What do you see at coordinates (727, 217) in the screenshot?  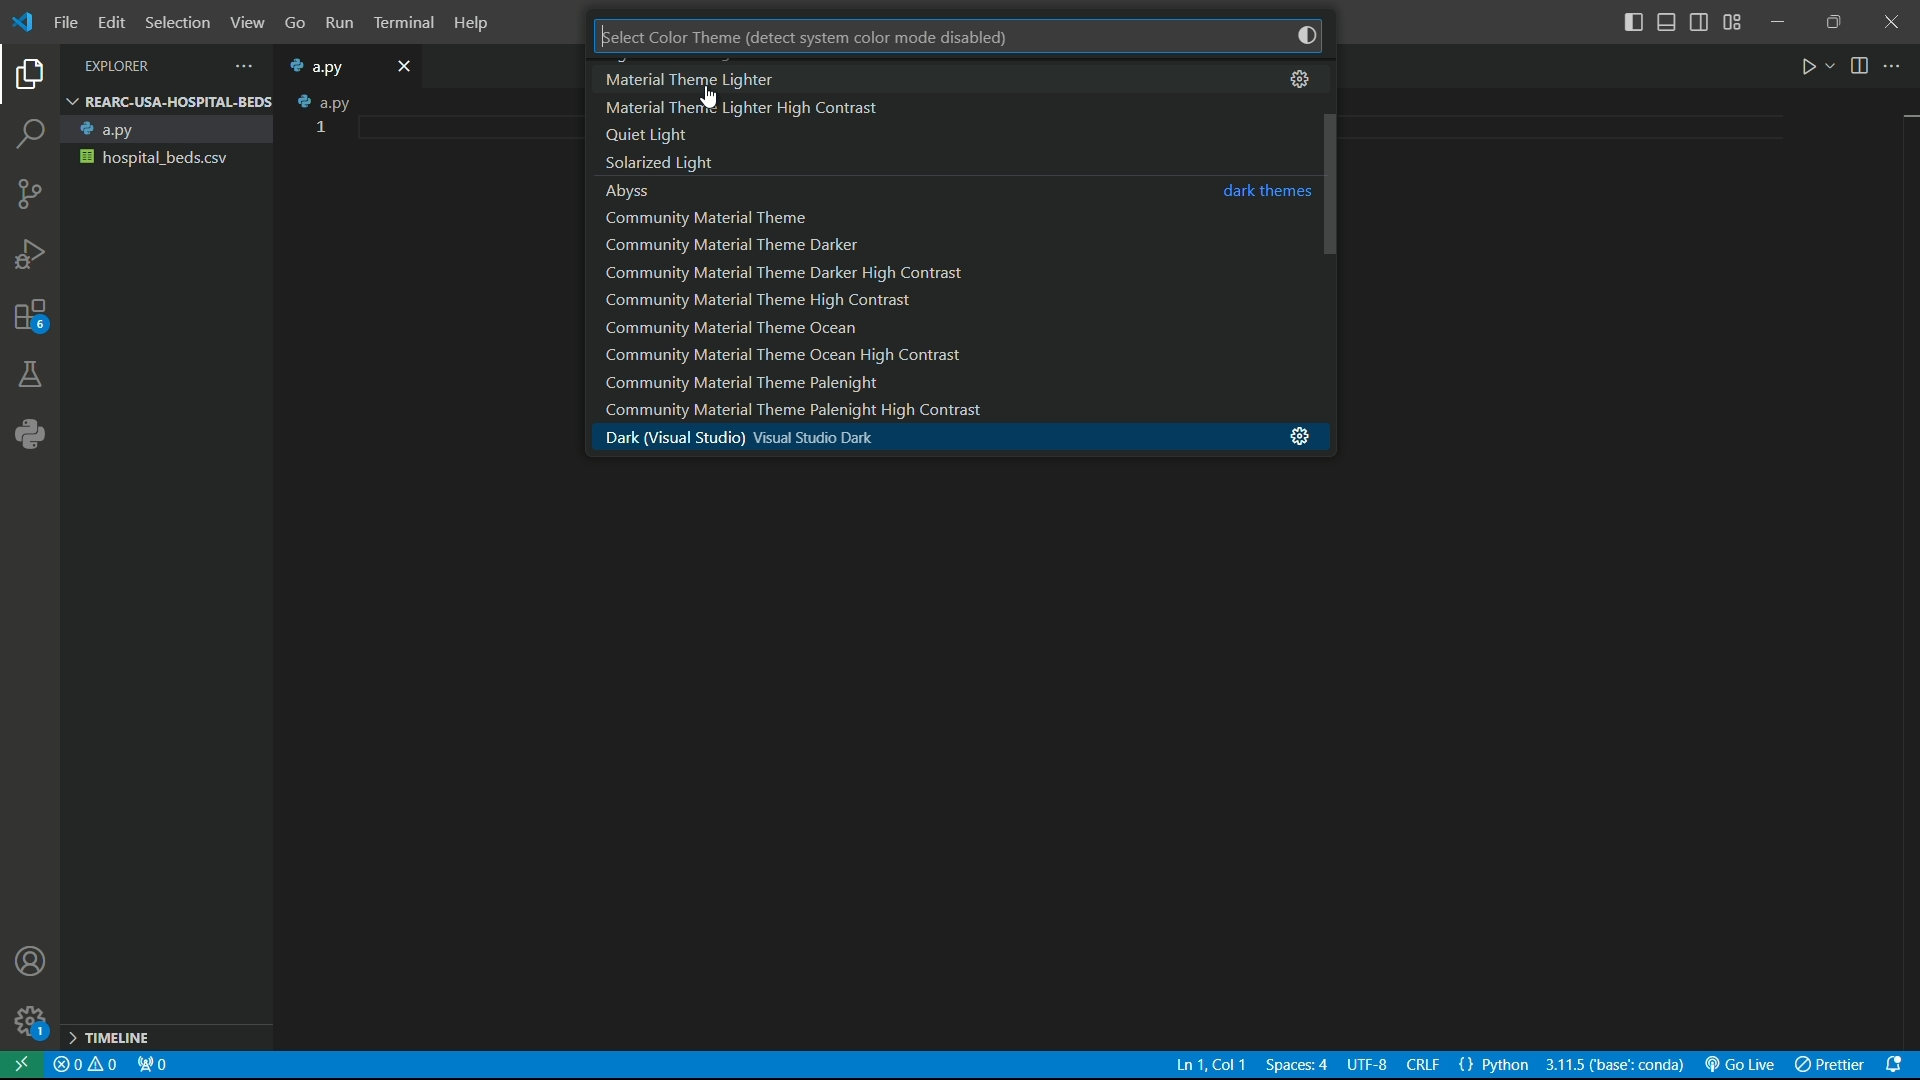 I see `Community Material Theme` at bounding box center [727, 217].